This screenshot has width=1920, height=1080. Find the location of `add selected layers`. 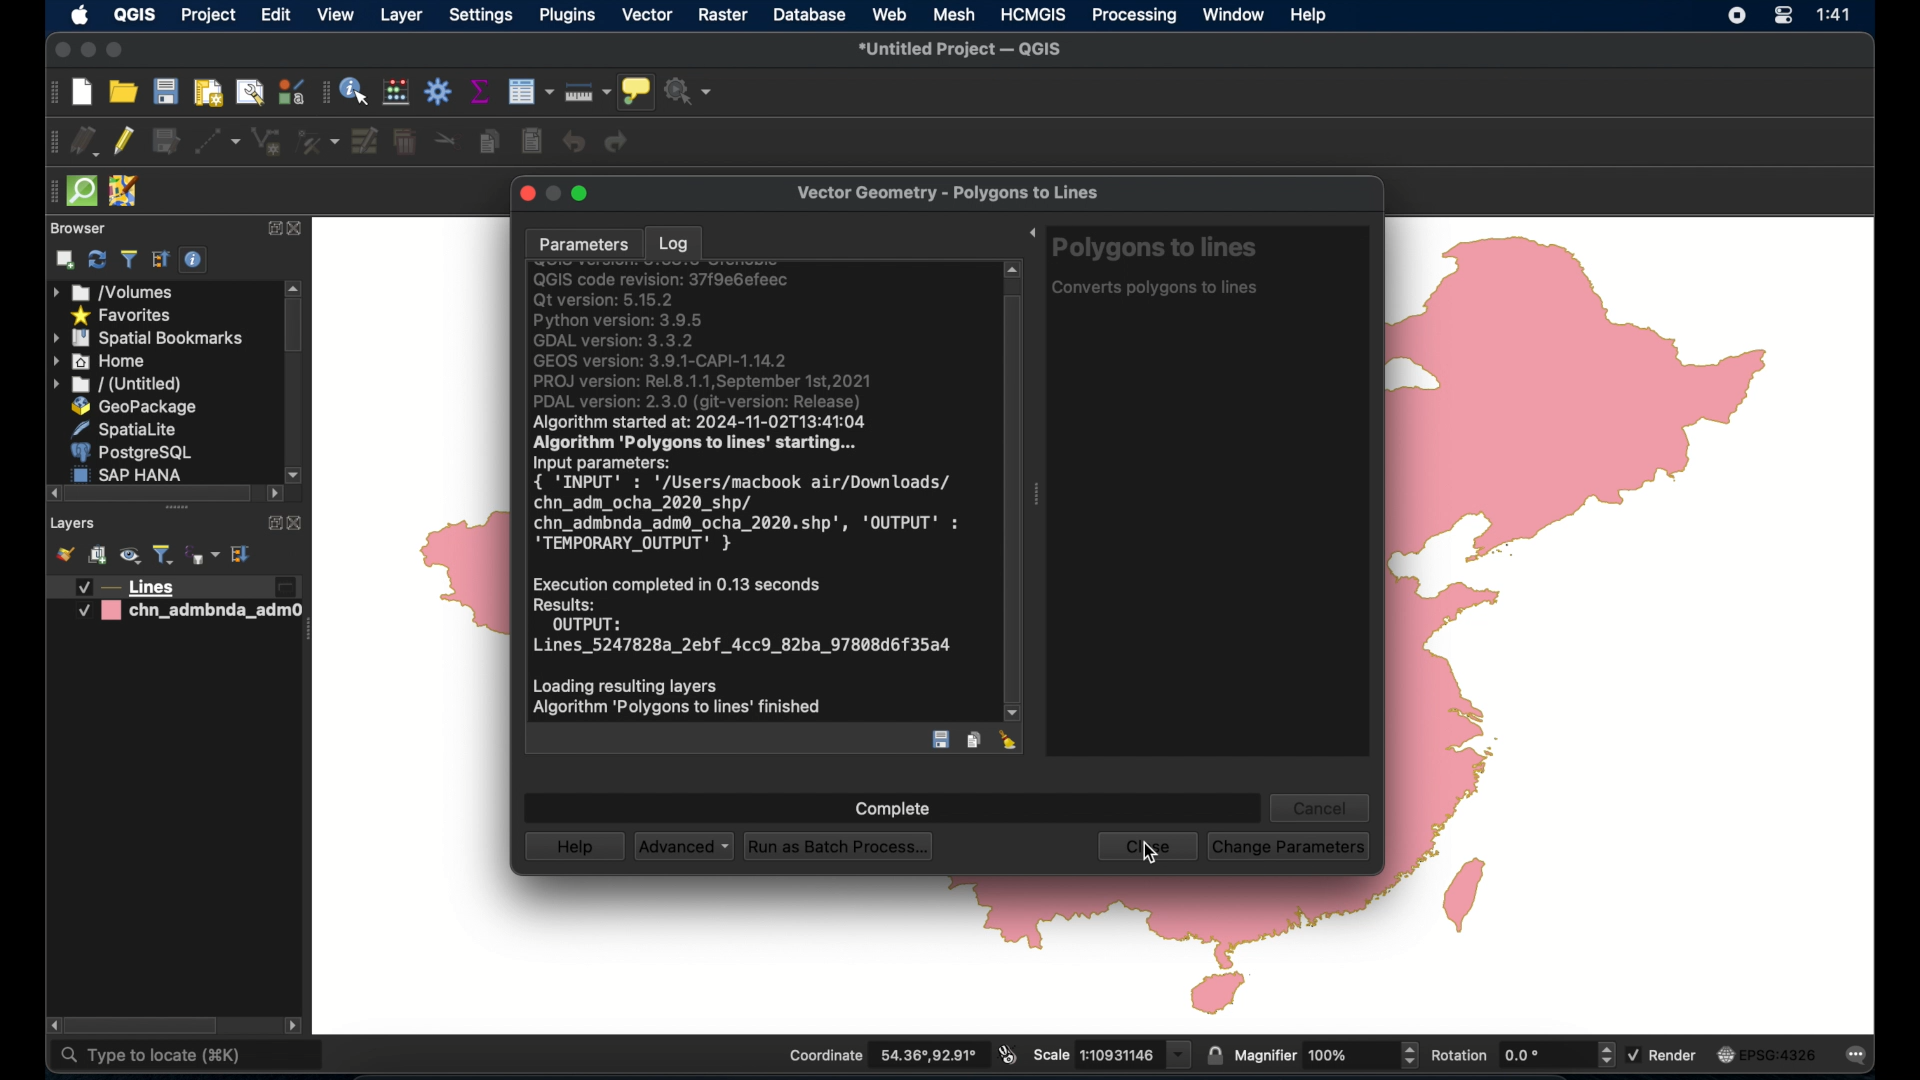

add selected layers is located at coordinates (66, 260).